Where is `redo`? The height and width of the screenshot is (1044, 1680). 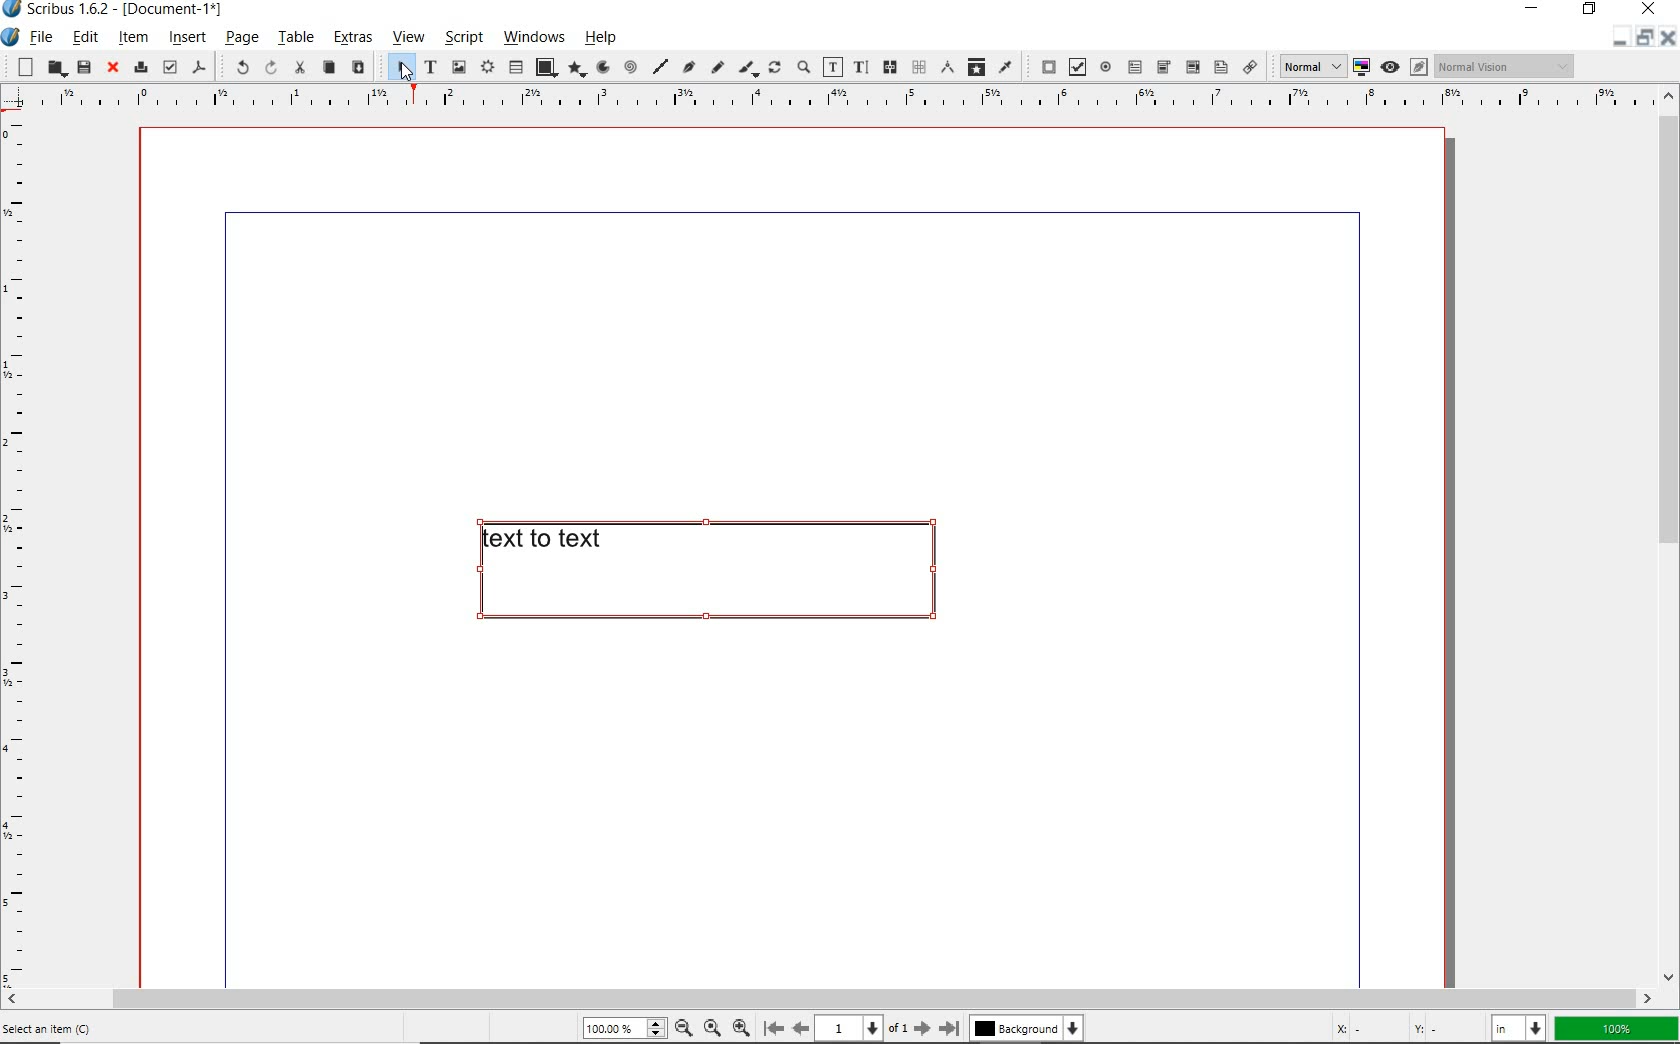 redo is located at coordinates (269, 67).